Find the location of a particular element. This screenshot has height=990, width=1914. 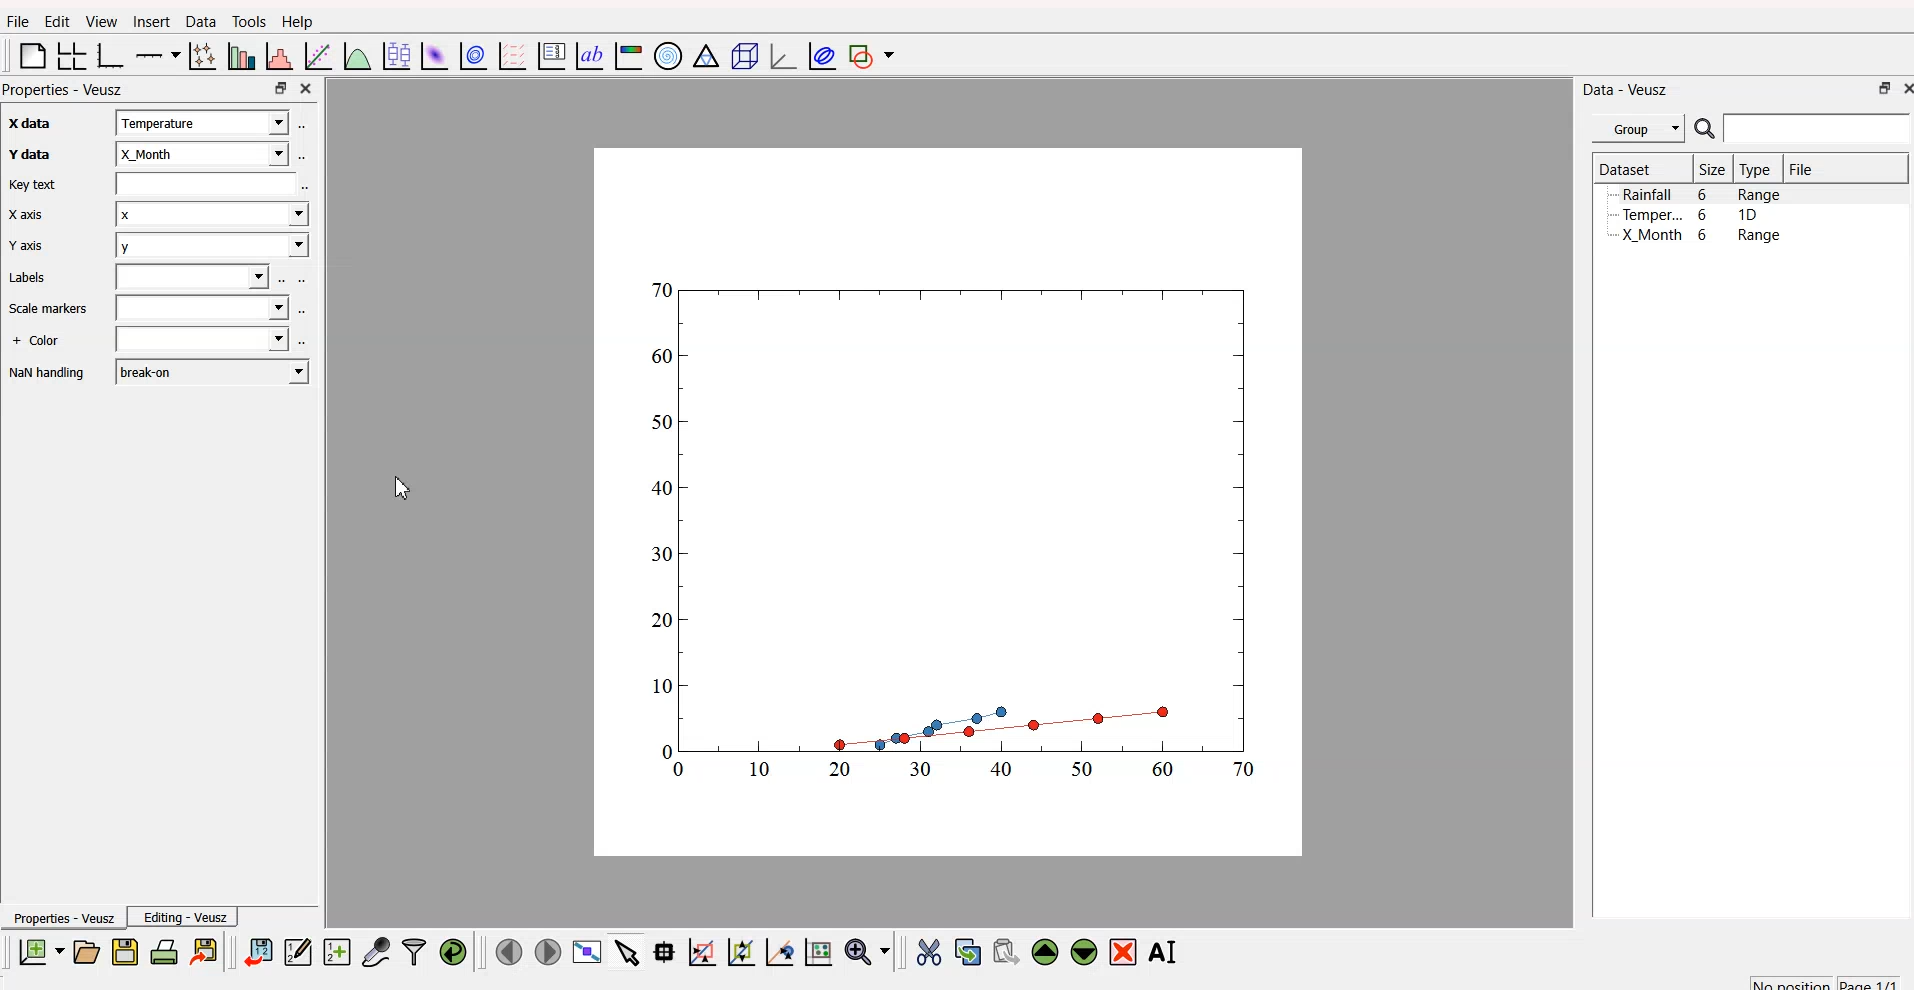

Ternary graph is located at coordinates (702, 57).